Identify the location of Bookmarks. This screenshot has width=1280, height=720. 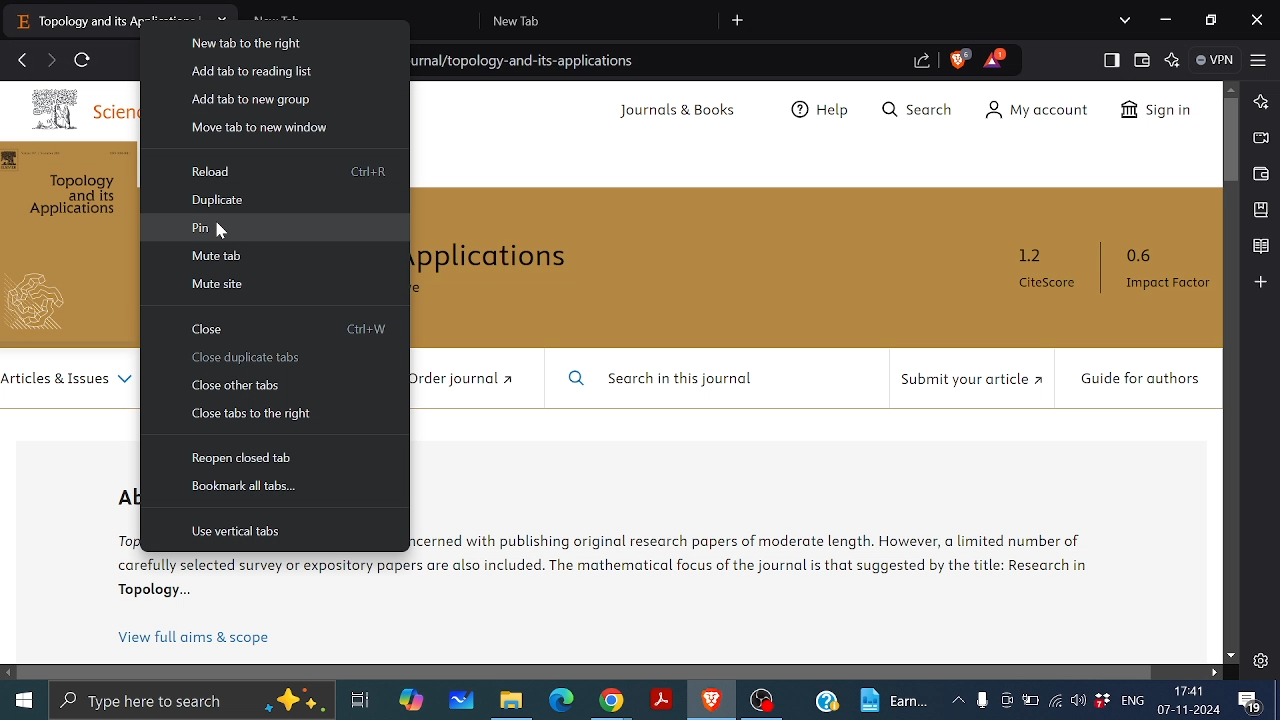
(1261, 210).